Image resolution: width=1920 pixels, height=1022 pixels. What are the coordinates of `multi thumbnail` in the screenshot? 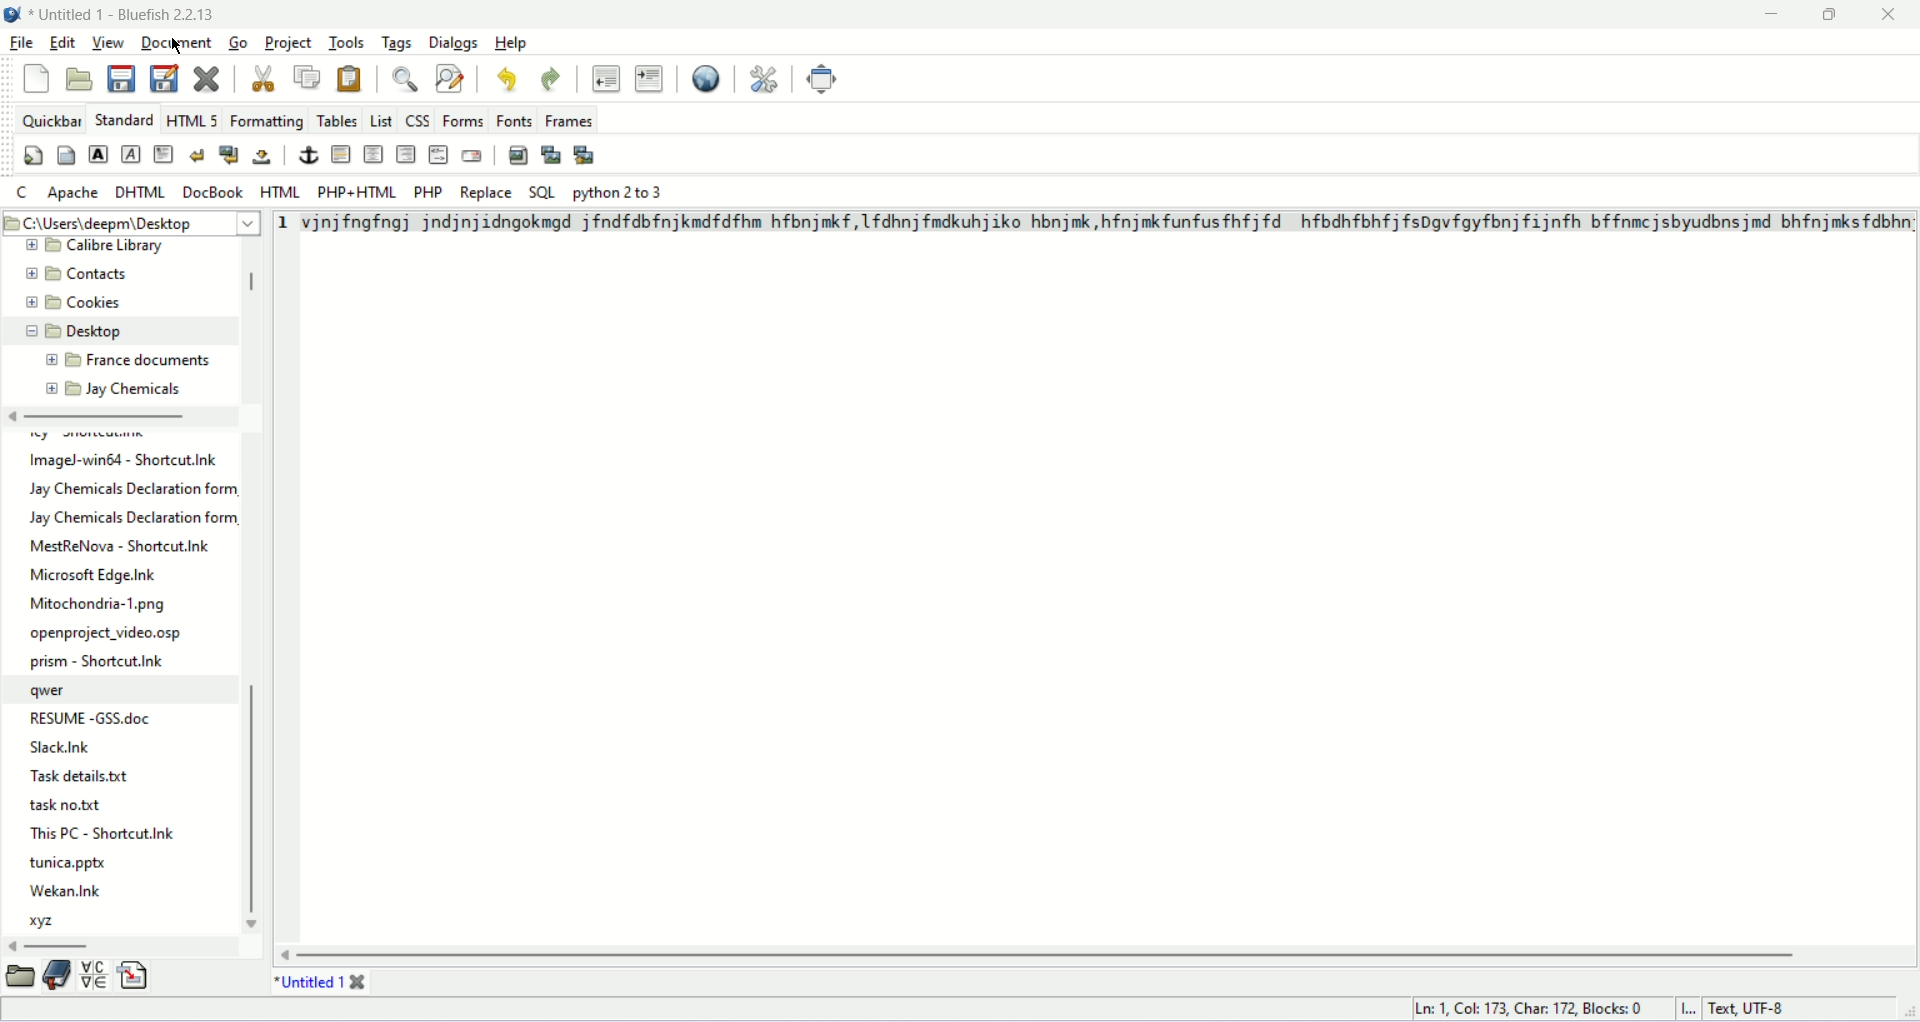 It's located at (585, 153).